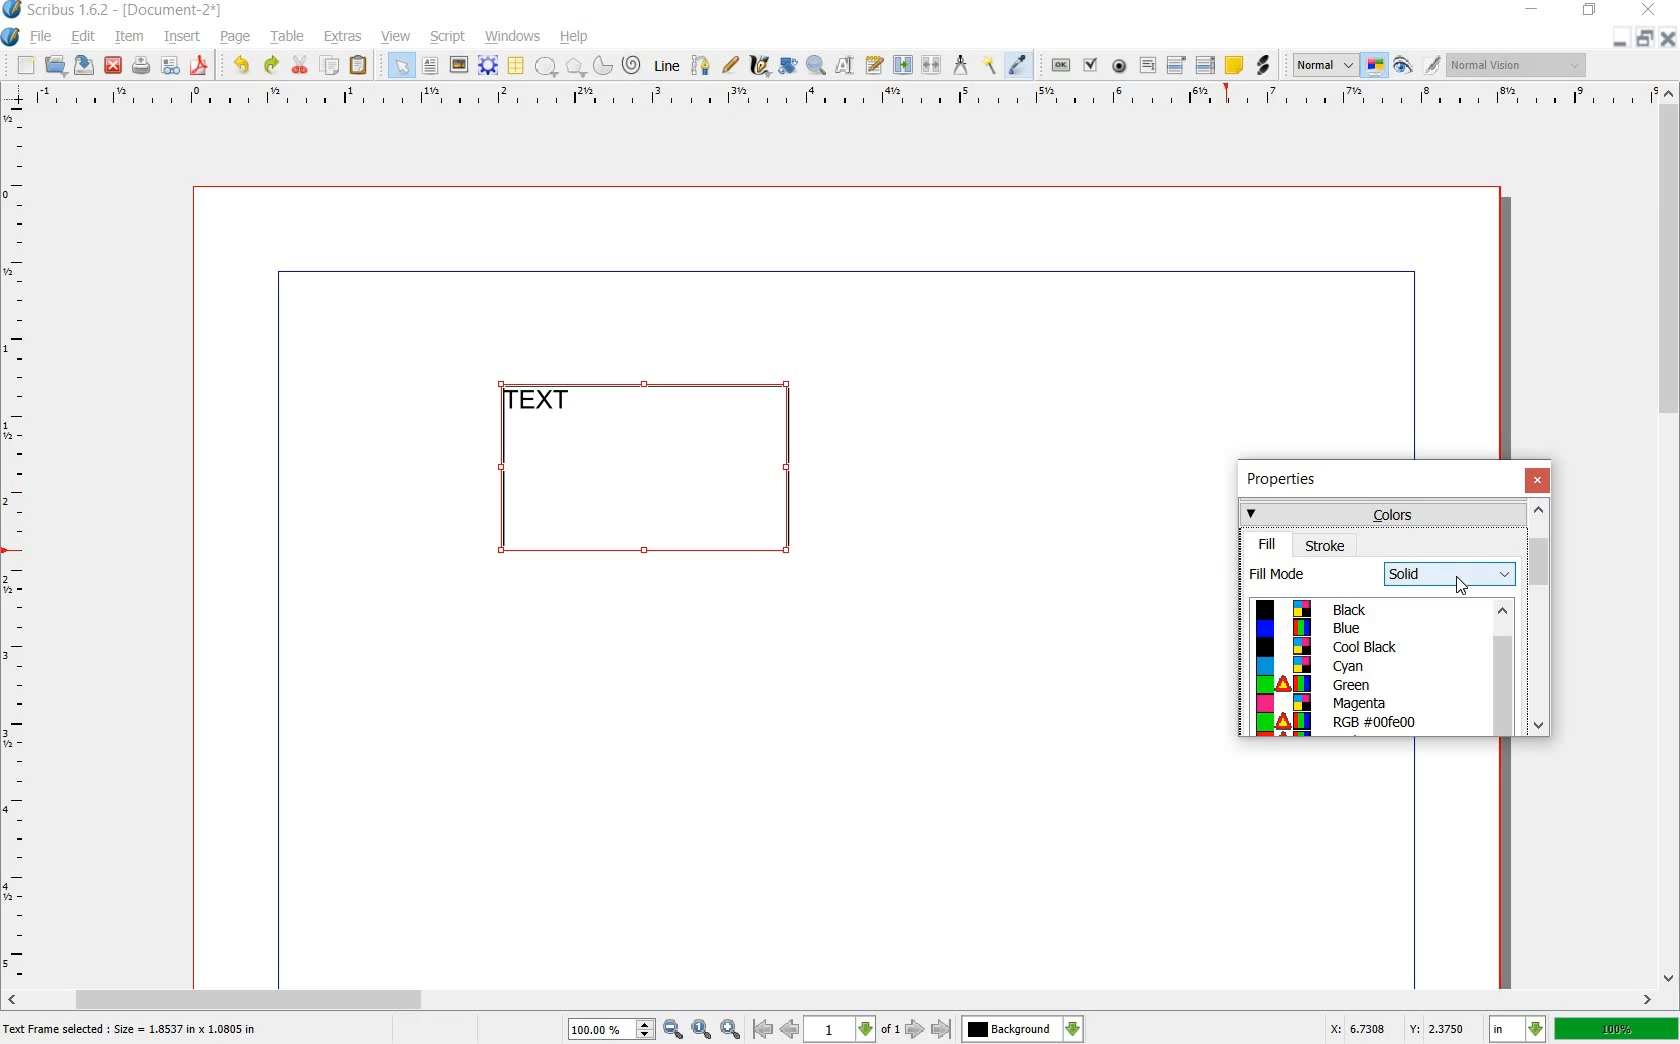 Image resolution: width=1680 pixels, height=1044 pixels. I want to click on go to next or last page, so click(927, 1030).